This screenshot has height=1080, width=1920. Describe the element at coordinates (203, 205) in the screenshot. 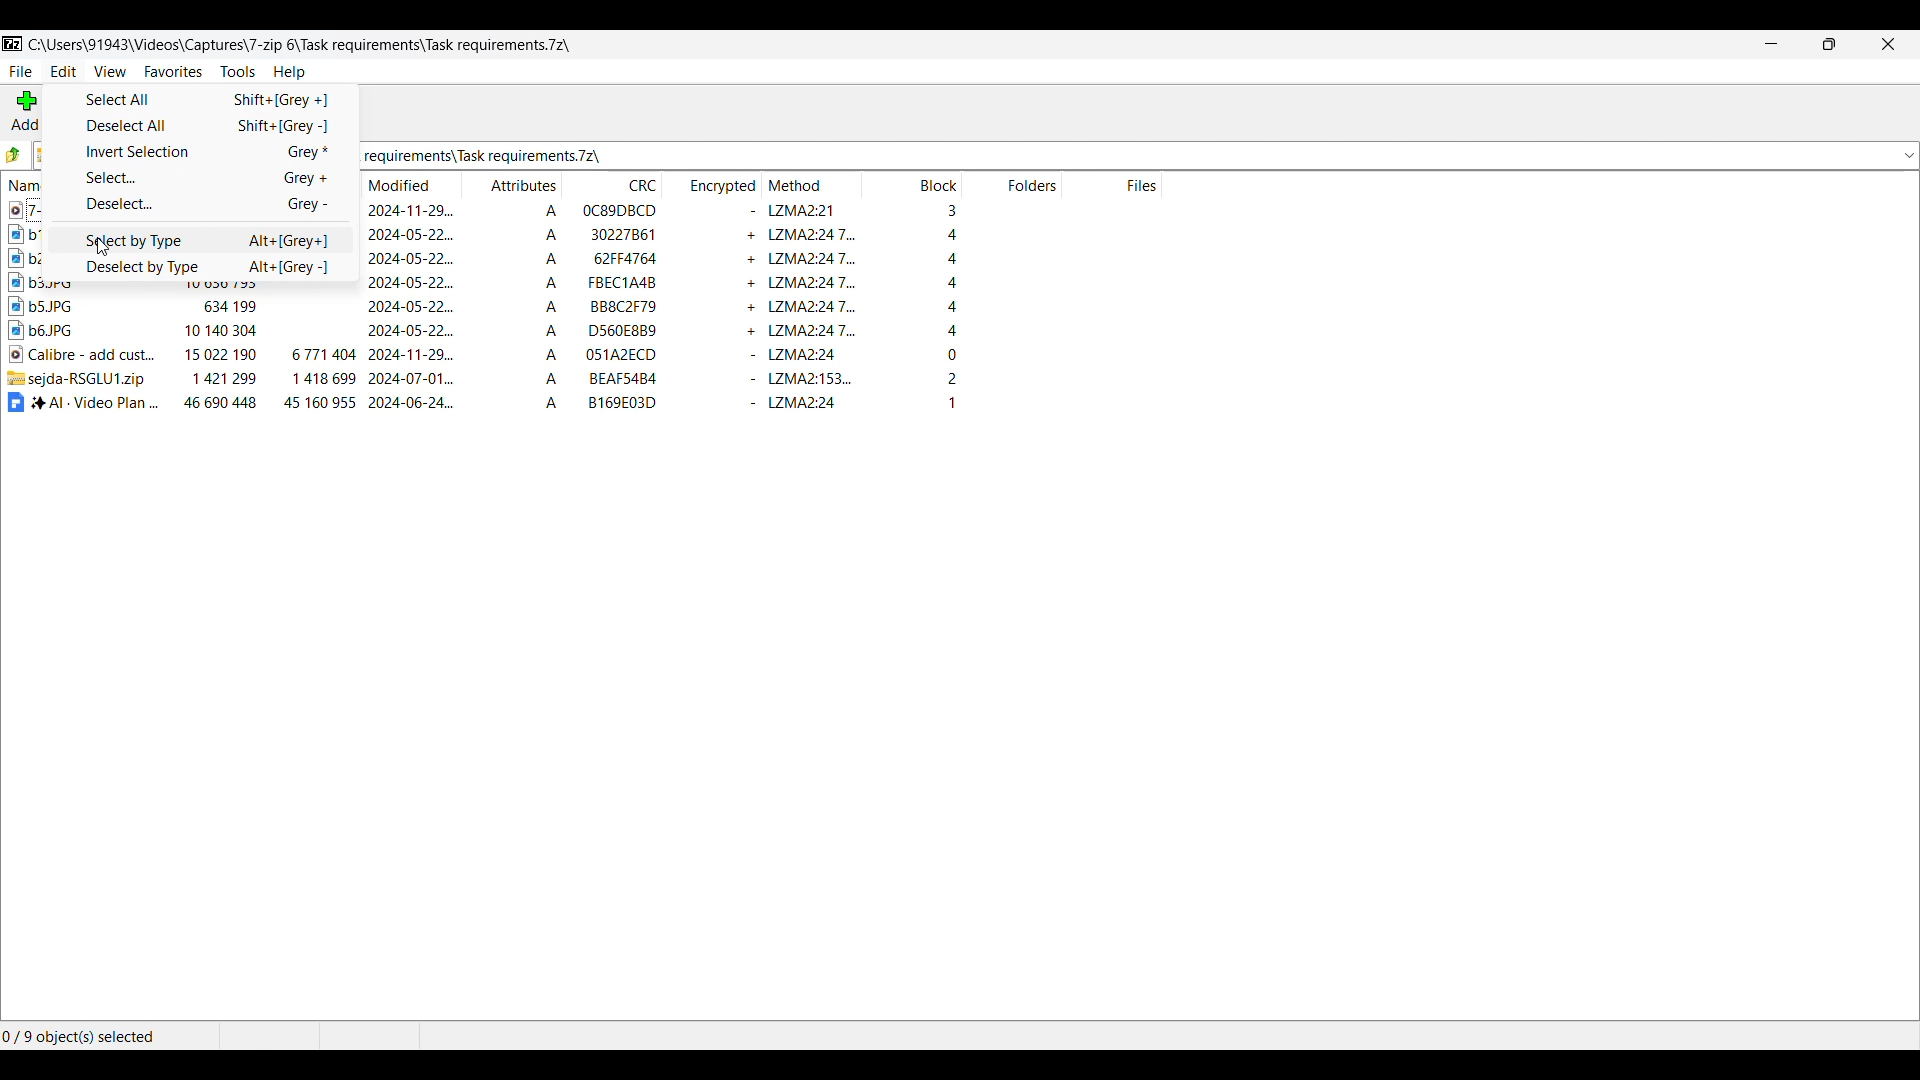

I see `Deselect` at that location.